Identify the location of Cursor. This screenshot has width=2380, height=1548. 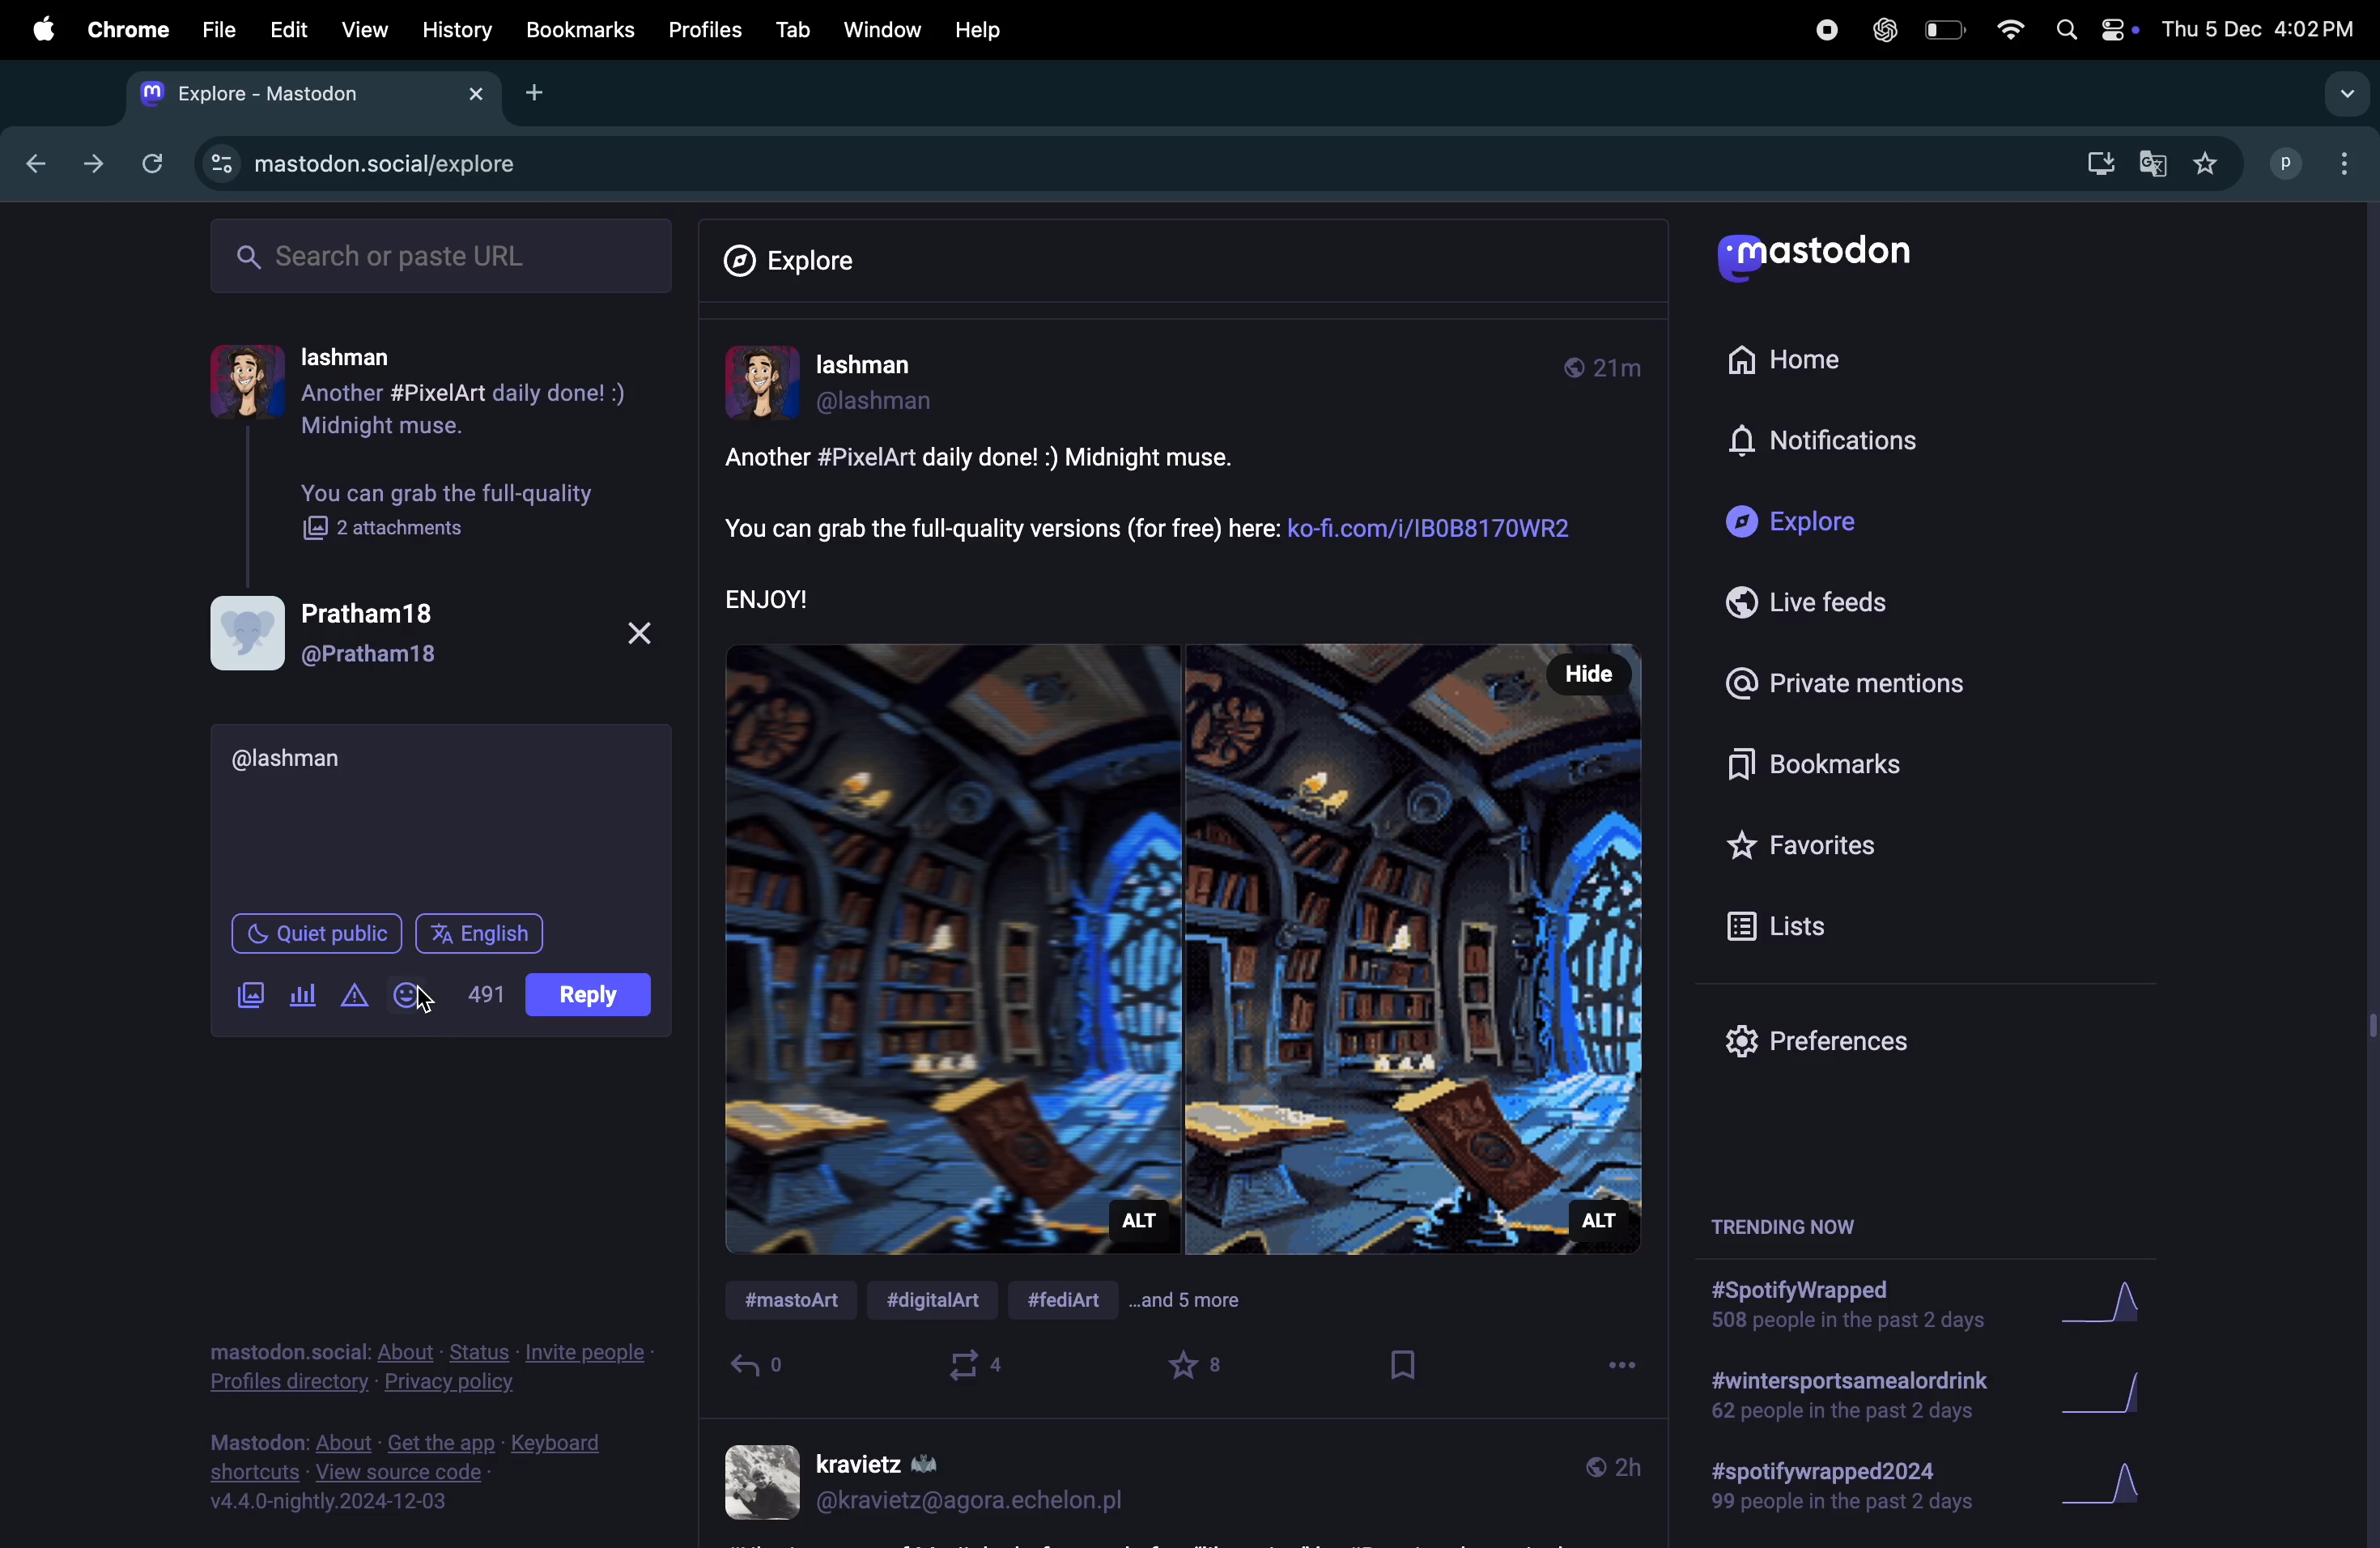
(419, 1004).